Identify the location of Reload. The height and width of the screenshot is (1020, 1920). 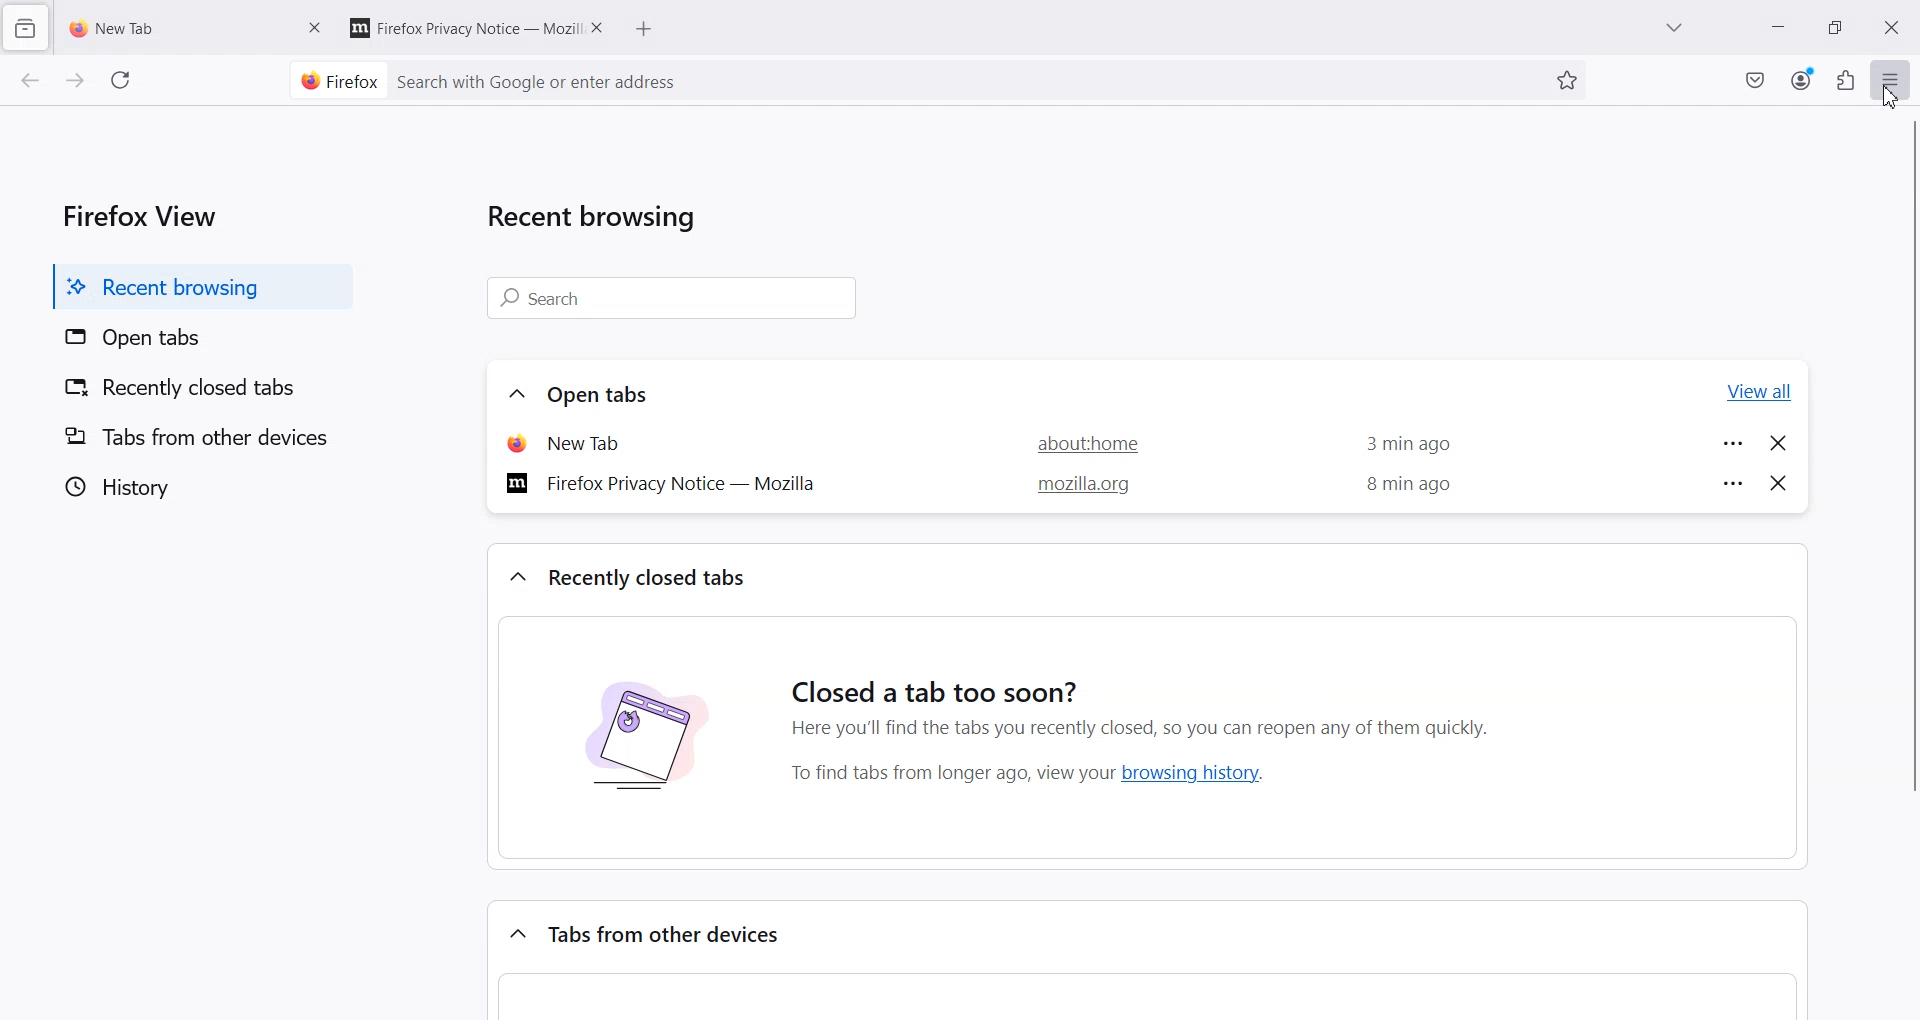
(123, 80).